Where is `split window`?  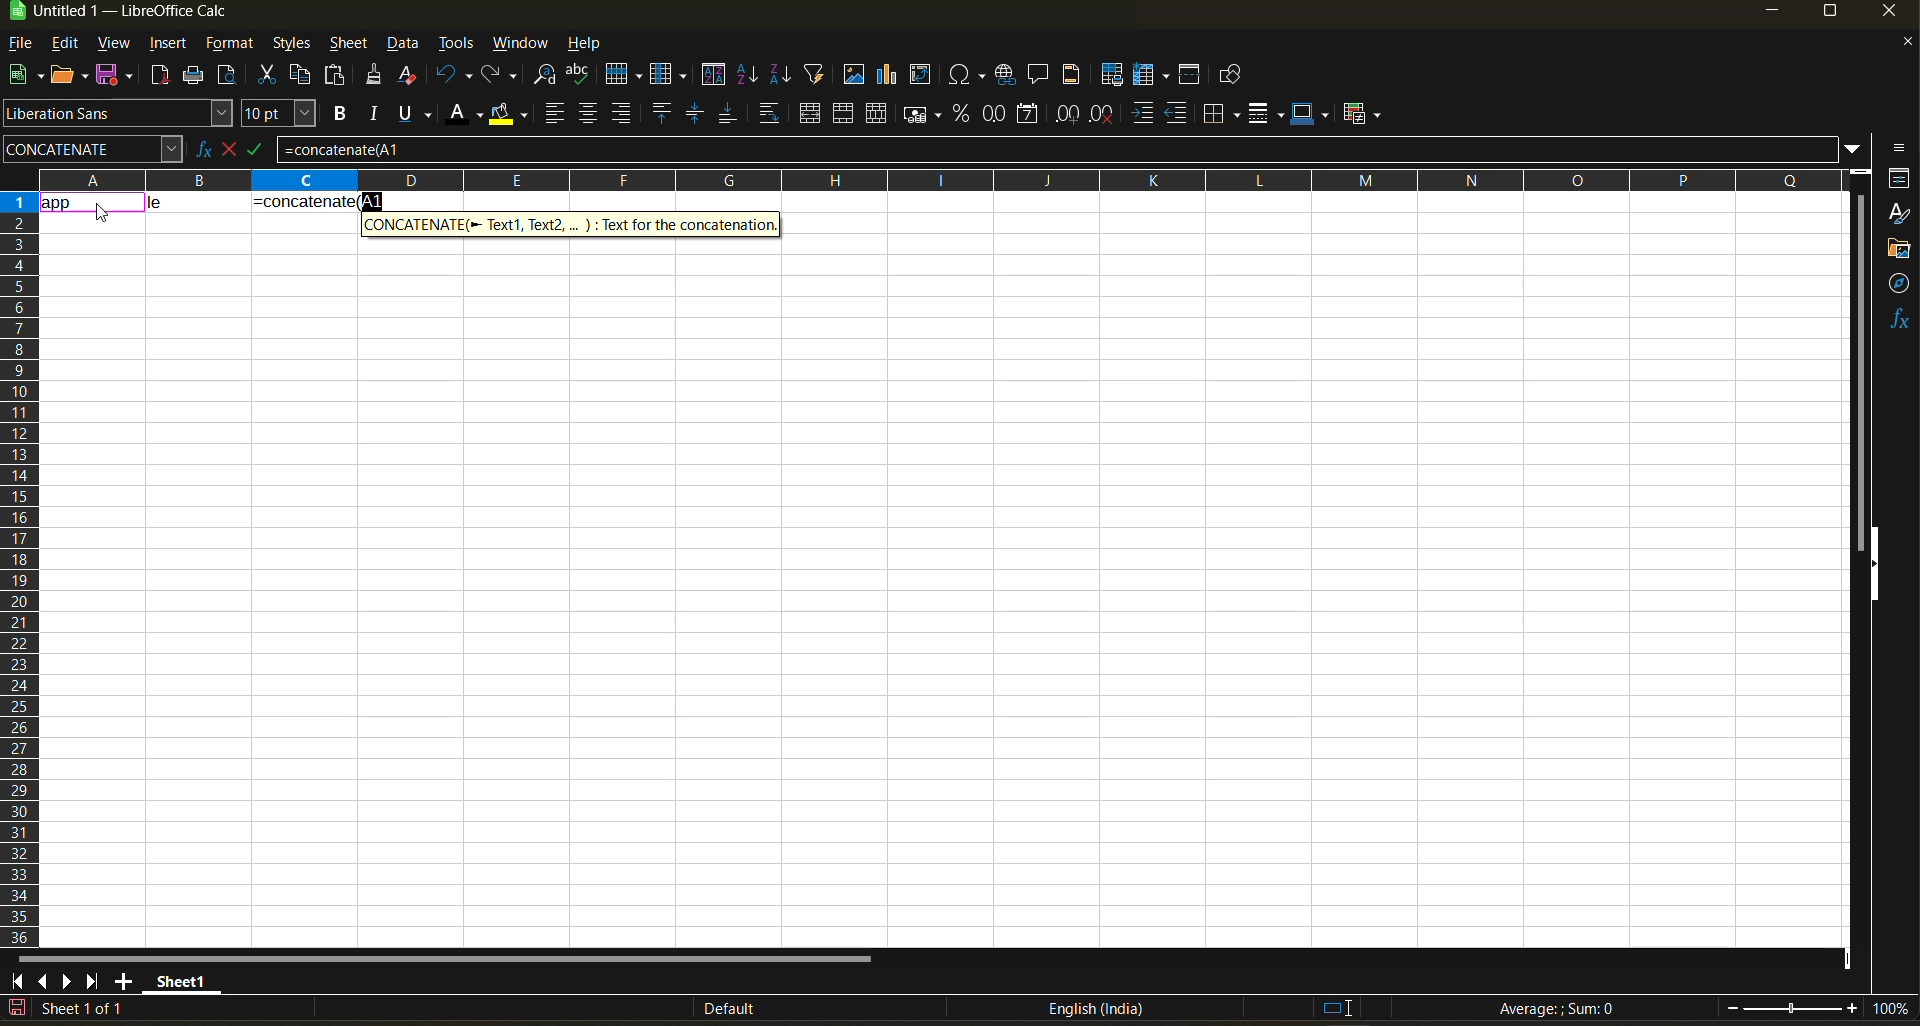
split window is located at coordinates (1193, 76).